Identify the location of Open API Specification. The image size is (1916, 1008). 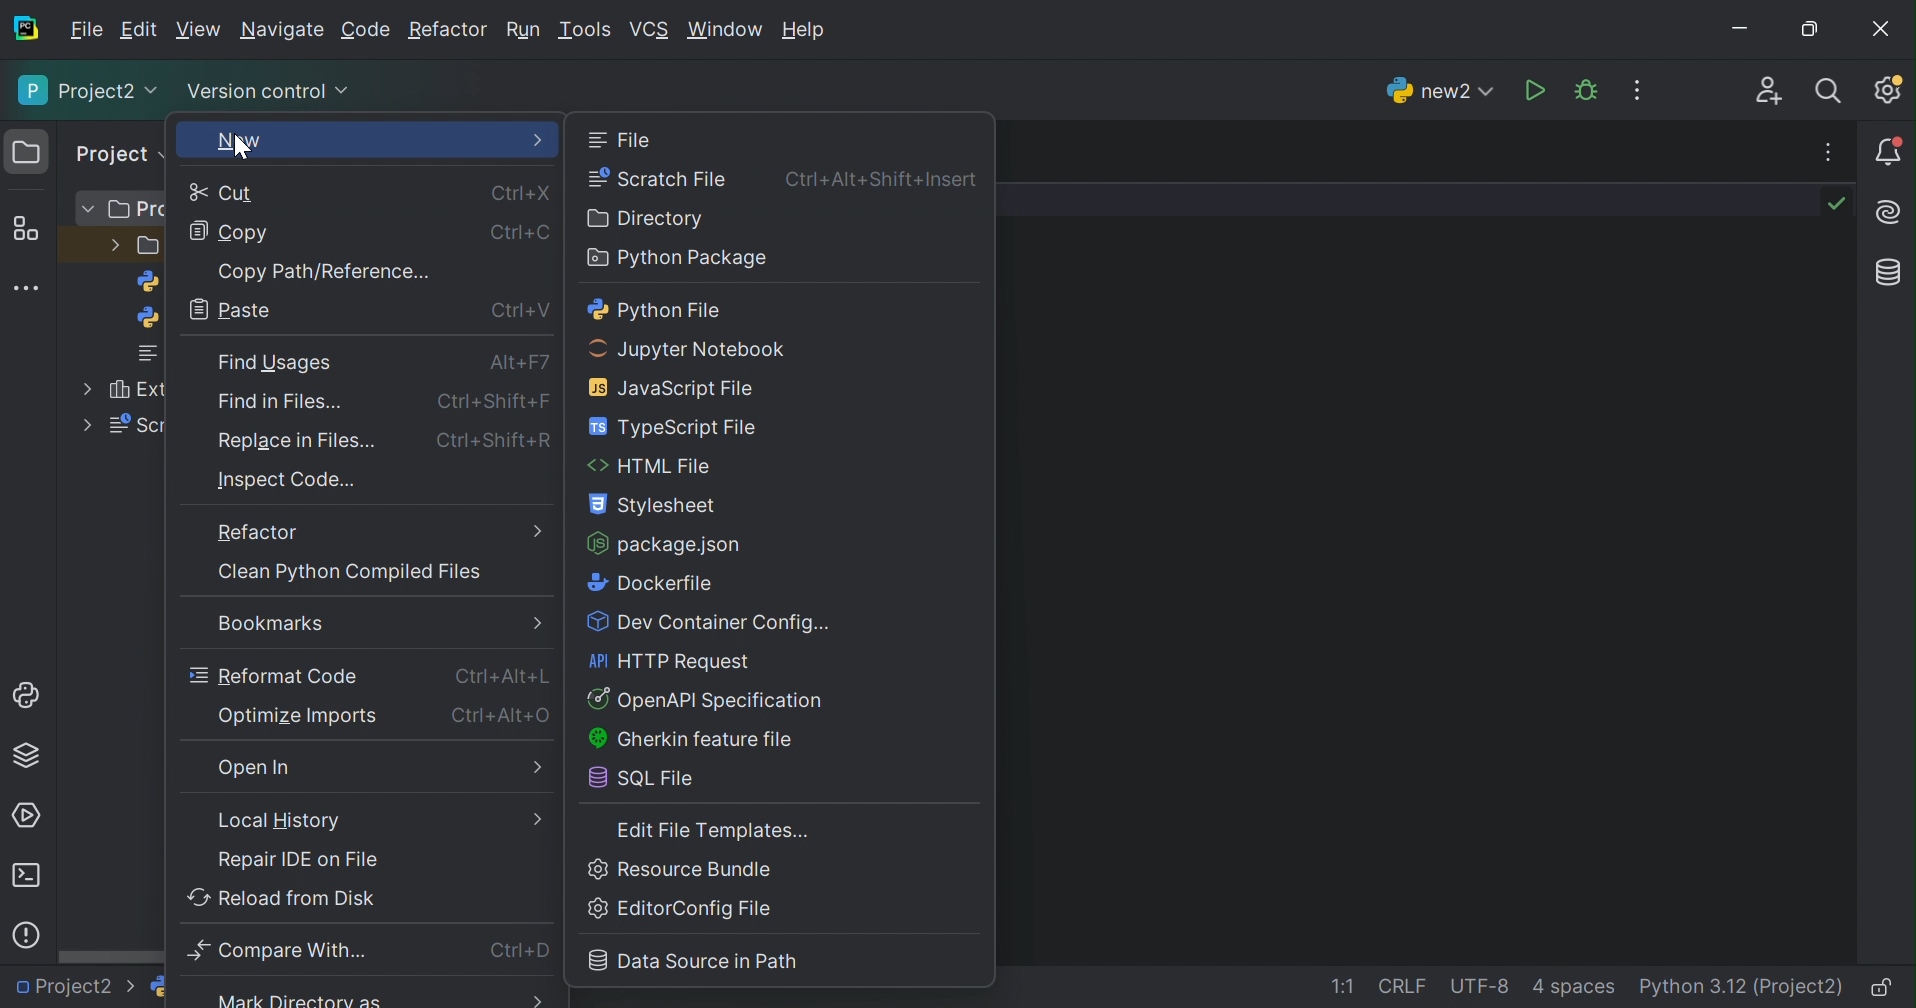
(713, 700).